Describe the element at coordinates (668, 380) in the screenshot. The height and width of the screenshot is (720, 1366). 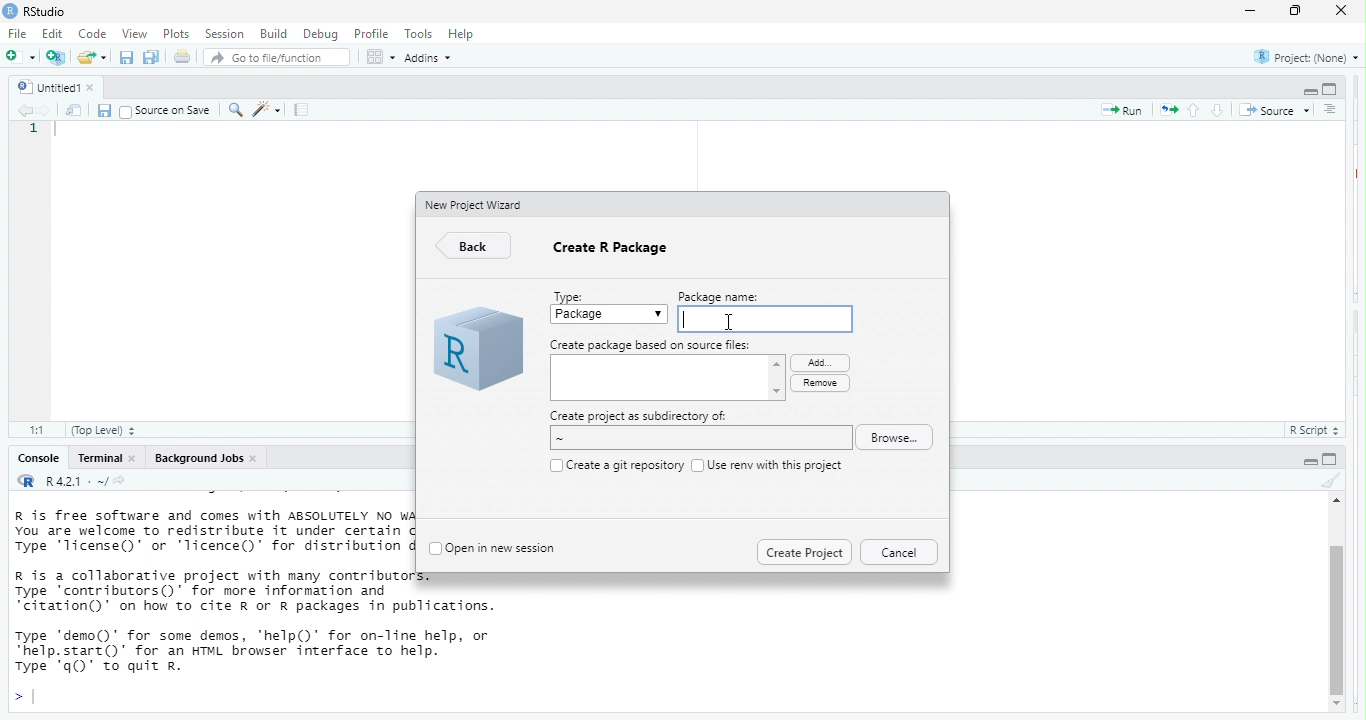
I see `create package based on source files` at that location.